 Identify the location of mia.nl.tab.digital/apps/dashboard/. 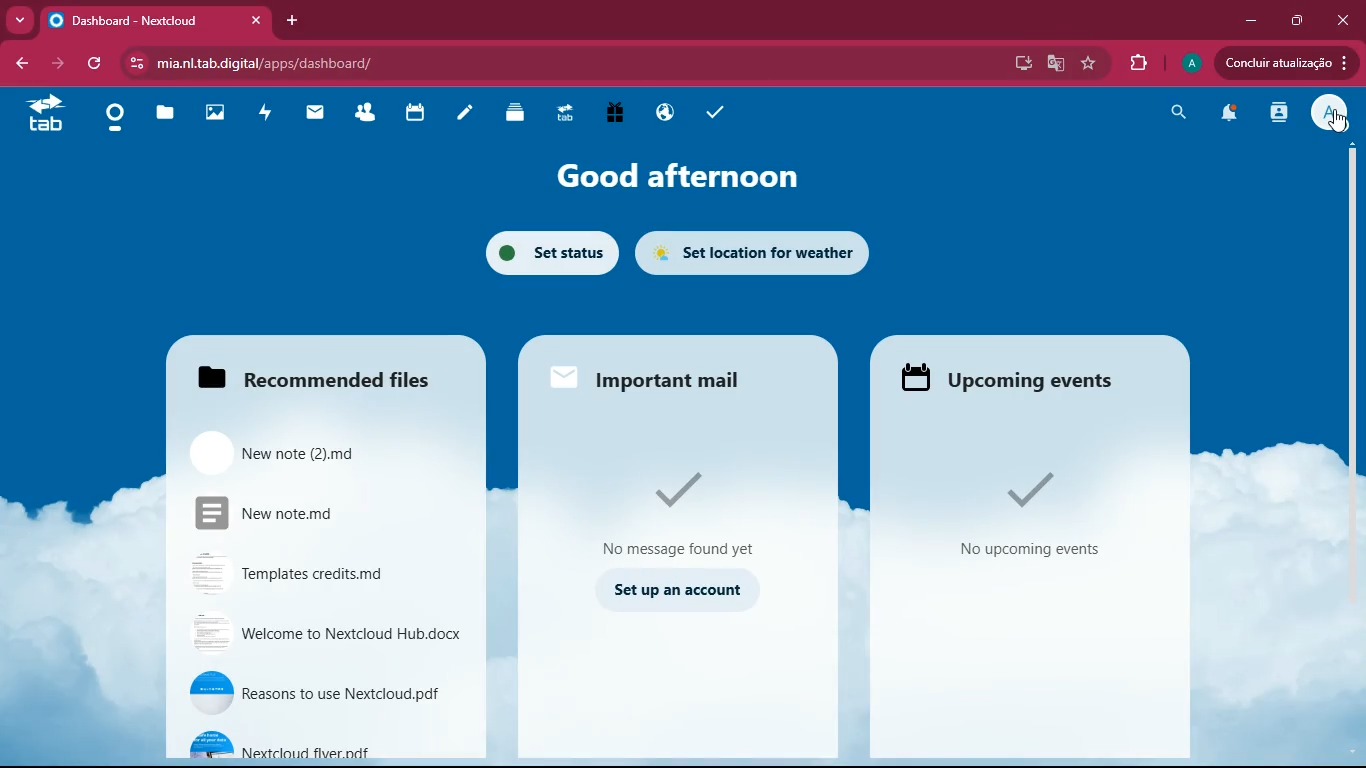
(265, 65).